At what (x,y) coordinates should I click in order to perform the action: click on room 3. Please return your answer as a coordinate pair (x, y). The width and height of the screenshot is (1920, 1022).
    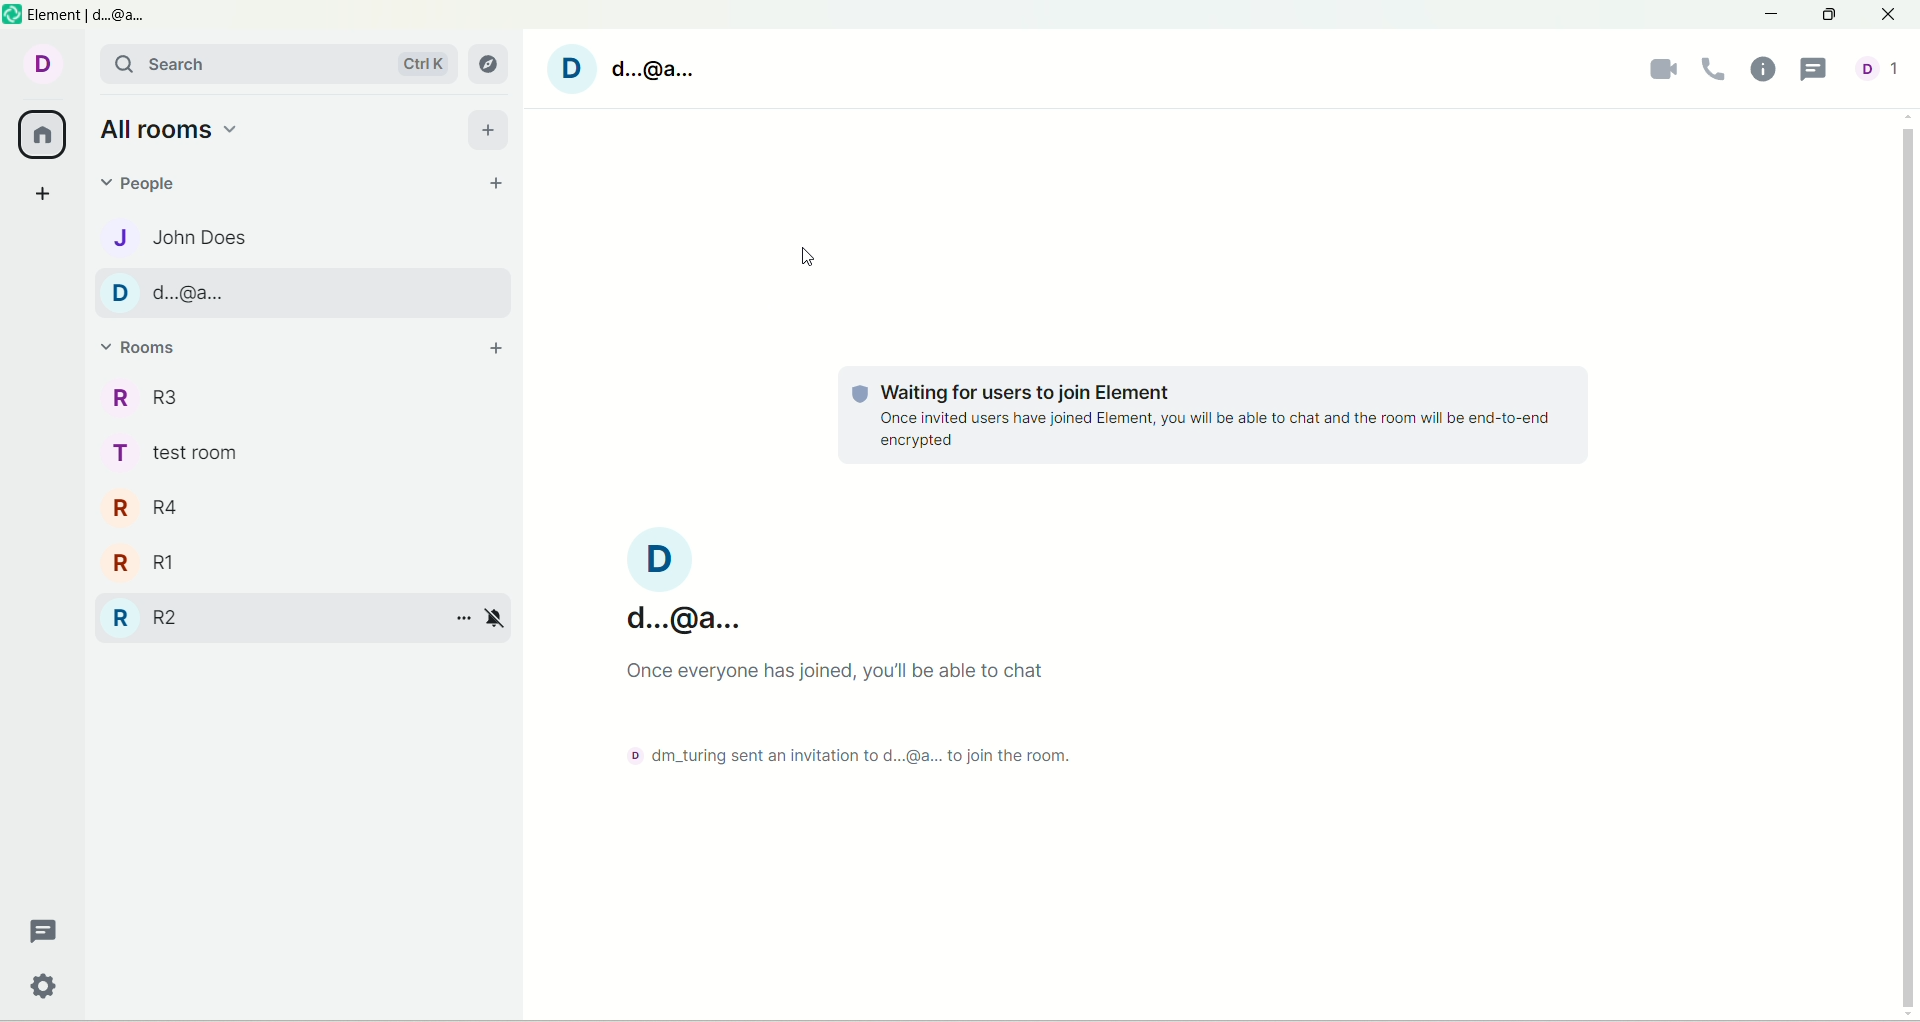
    Looking at the image, I should click on (182, 393).